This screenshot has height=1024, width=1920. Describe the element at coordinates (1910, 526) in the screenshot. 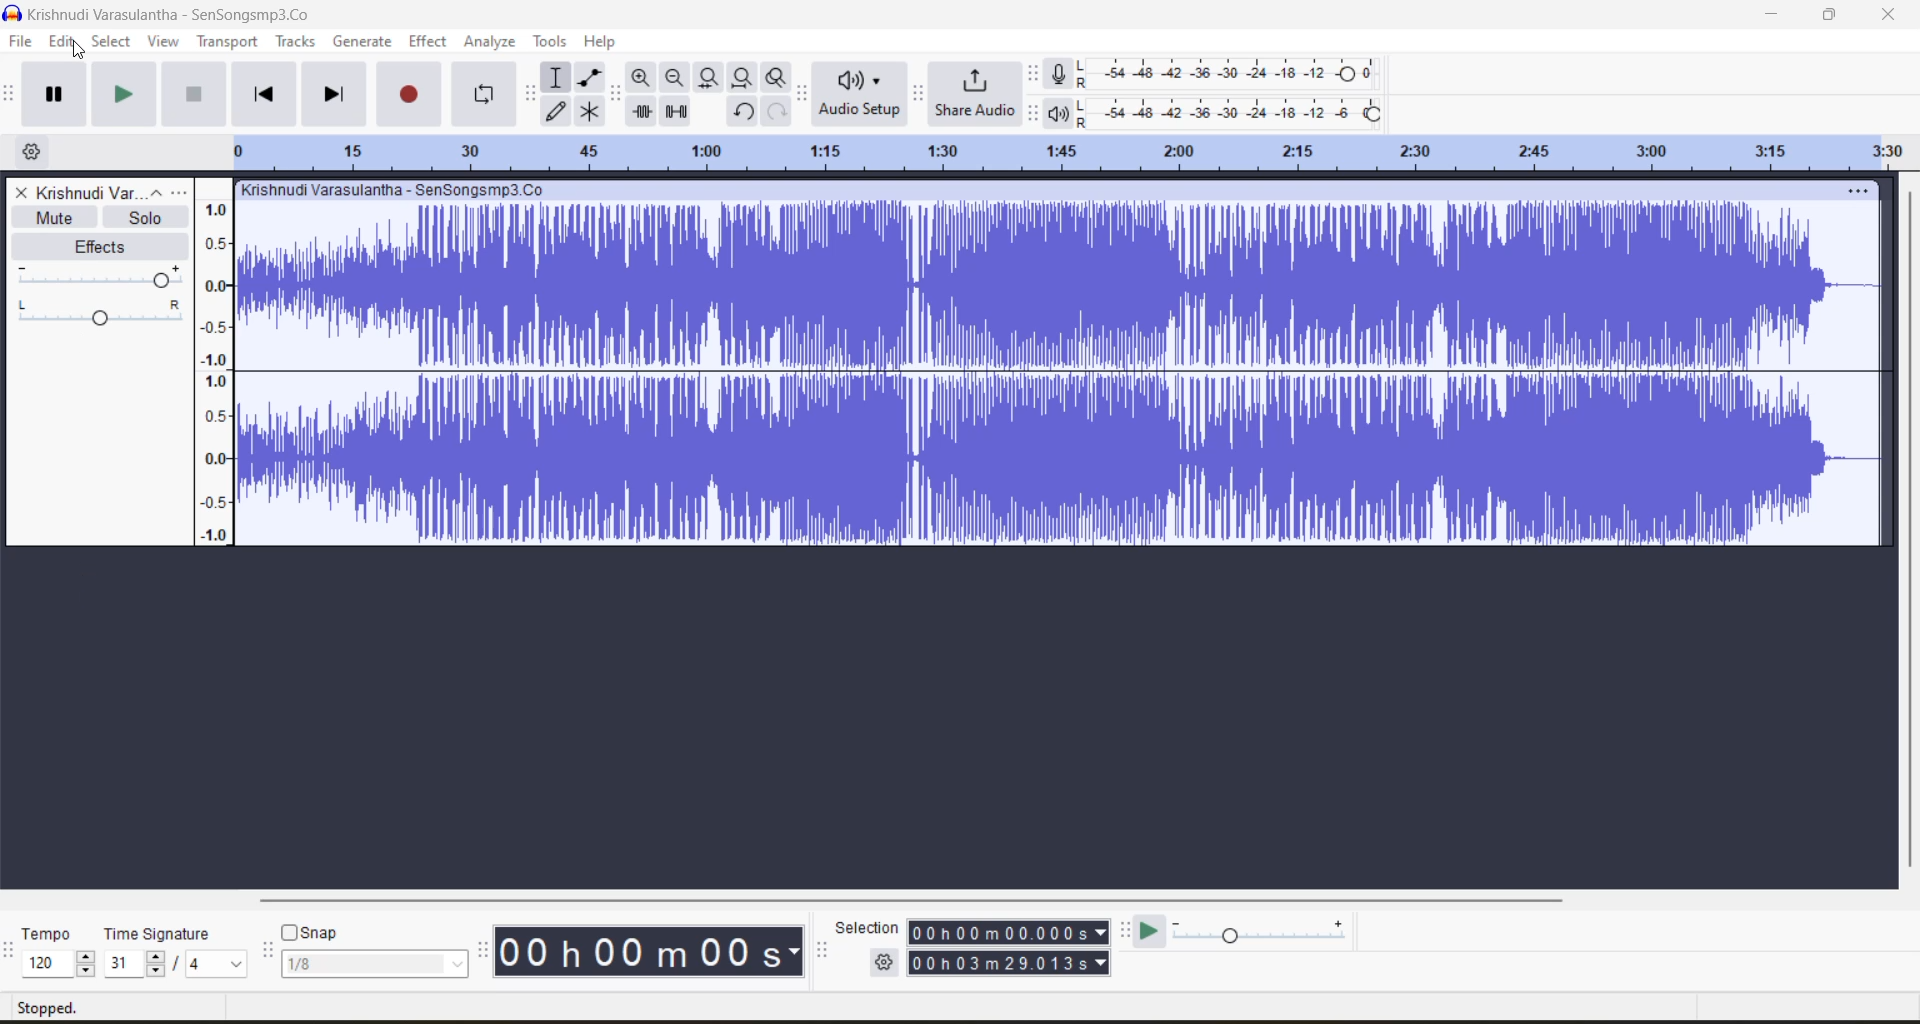

I see `verticle scroll bar` at that location.